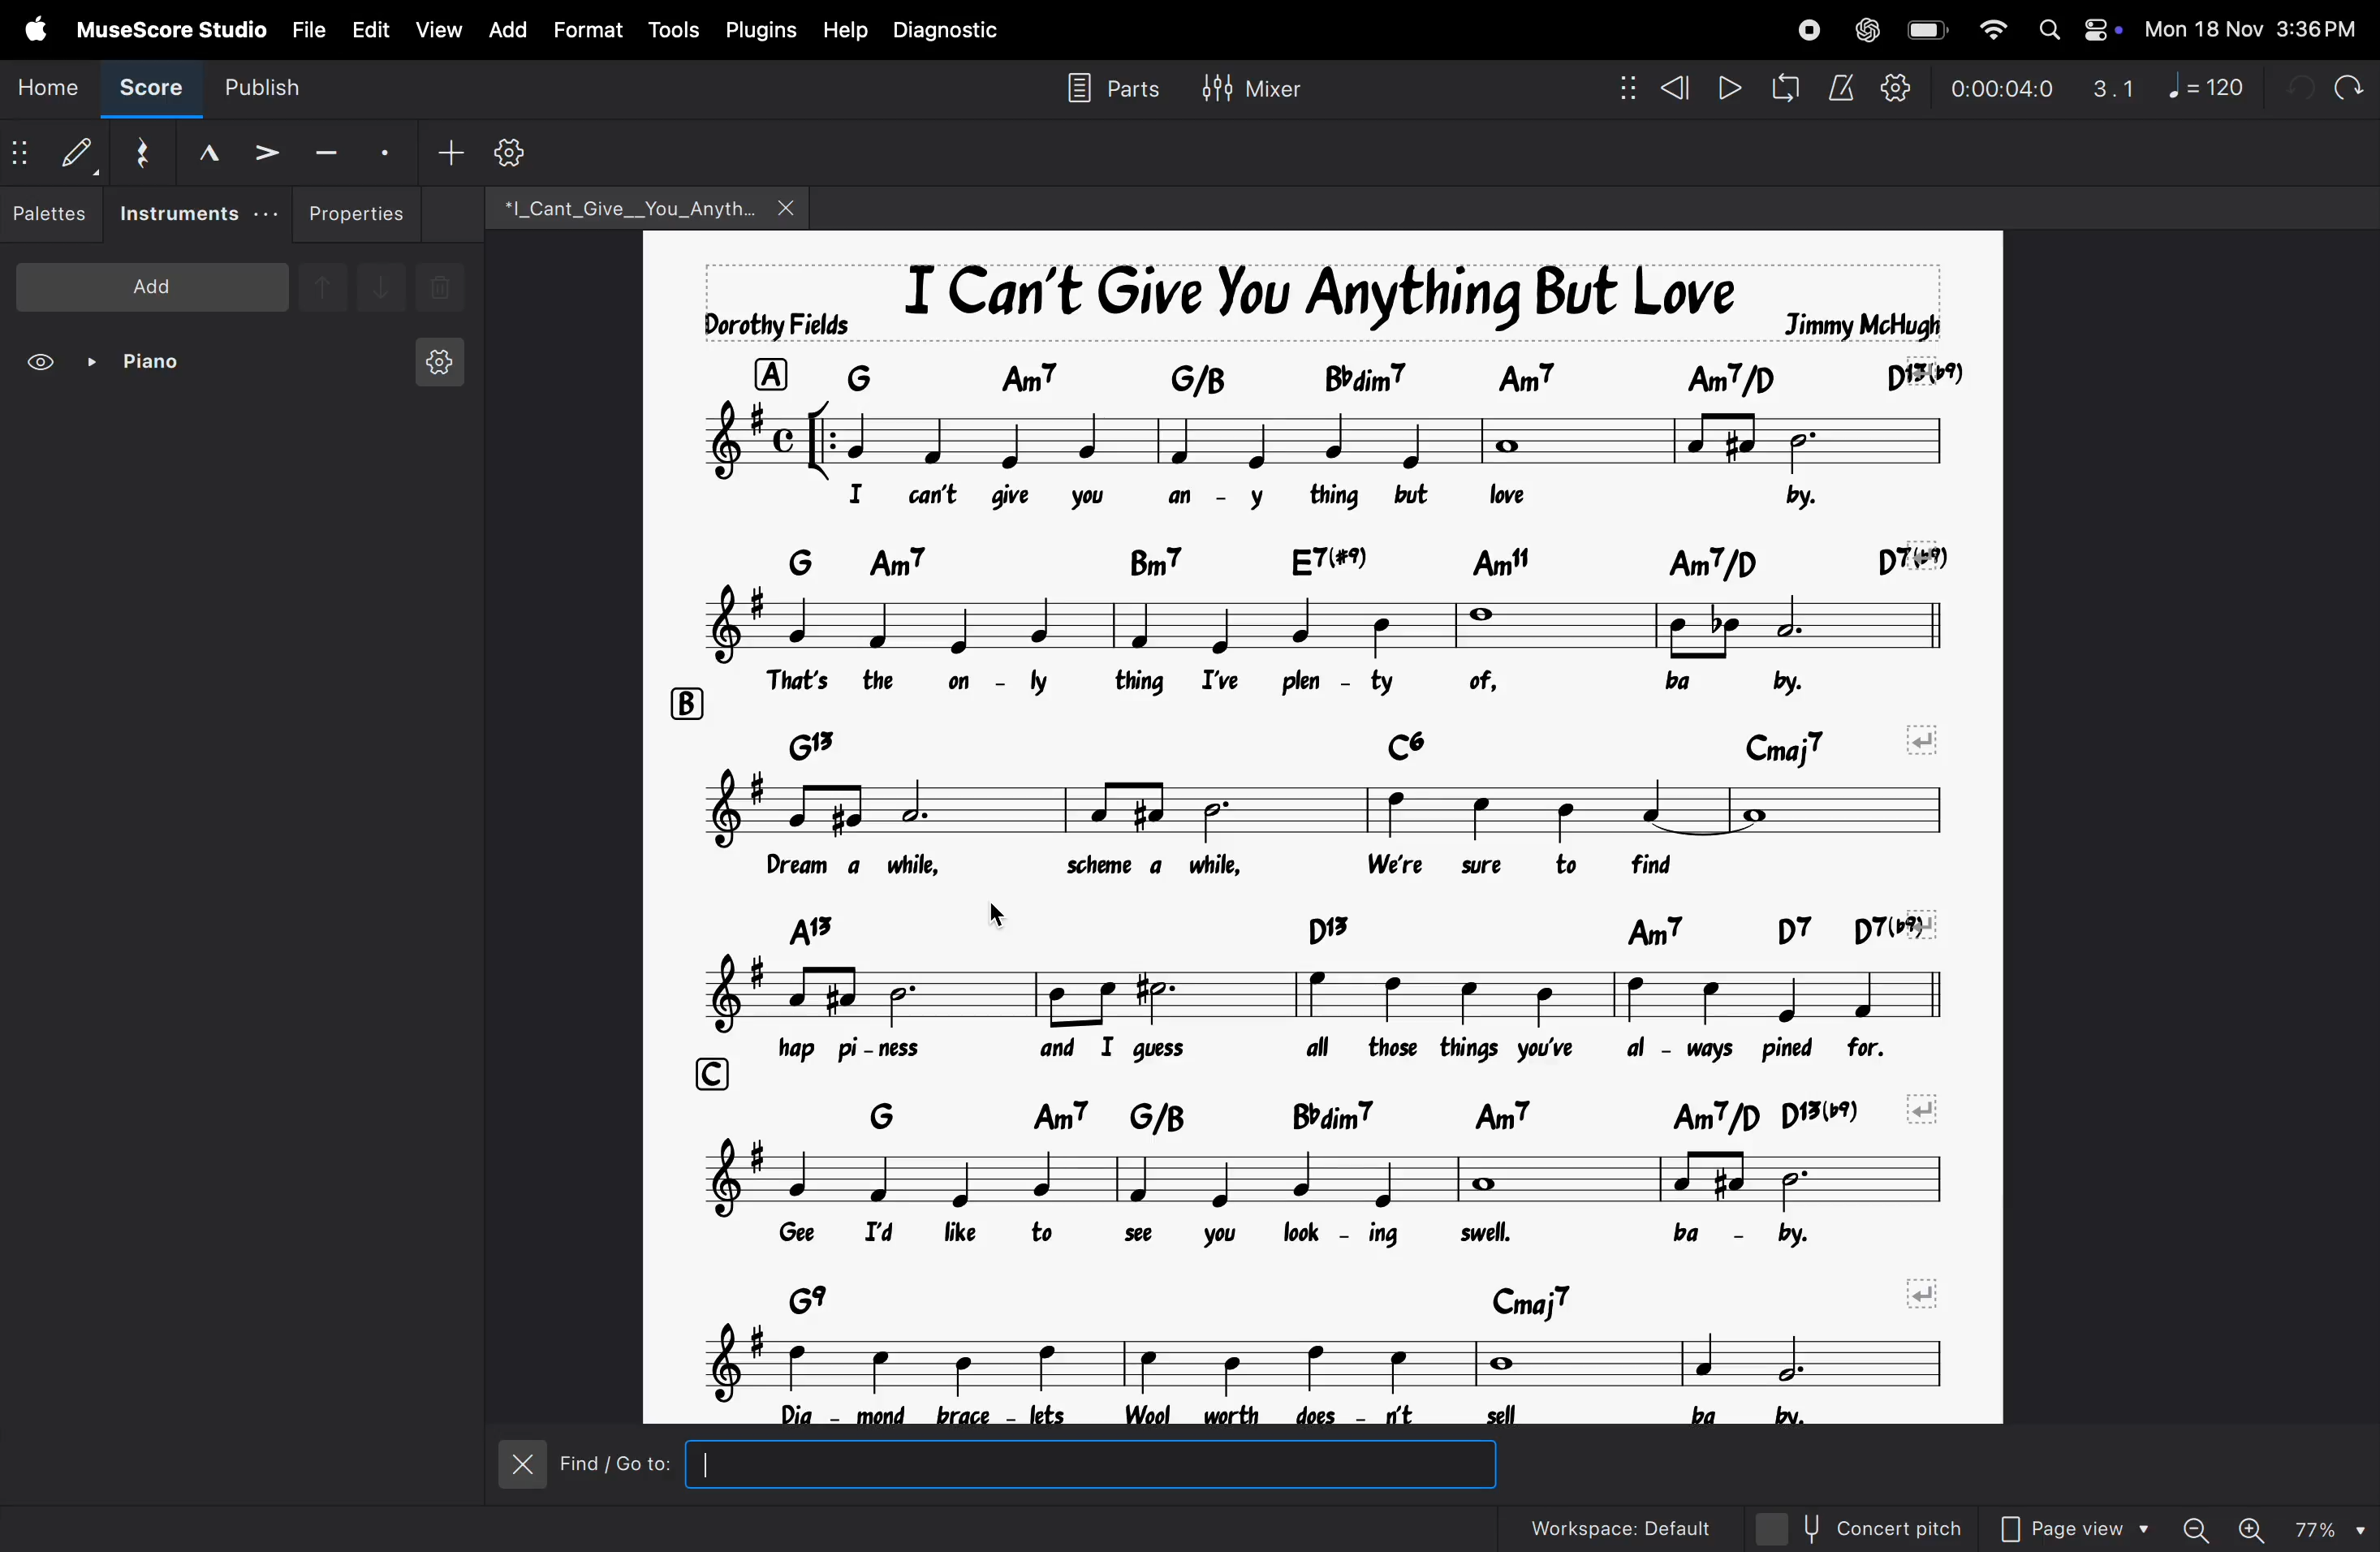  What do you see at coordinates (1855, 1528) in the screenshot?
I see `concert pitch` at bounding box center [1855, 1528].